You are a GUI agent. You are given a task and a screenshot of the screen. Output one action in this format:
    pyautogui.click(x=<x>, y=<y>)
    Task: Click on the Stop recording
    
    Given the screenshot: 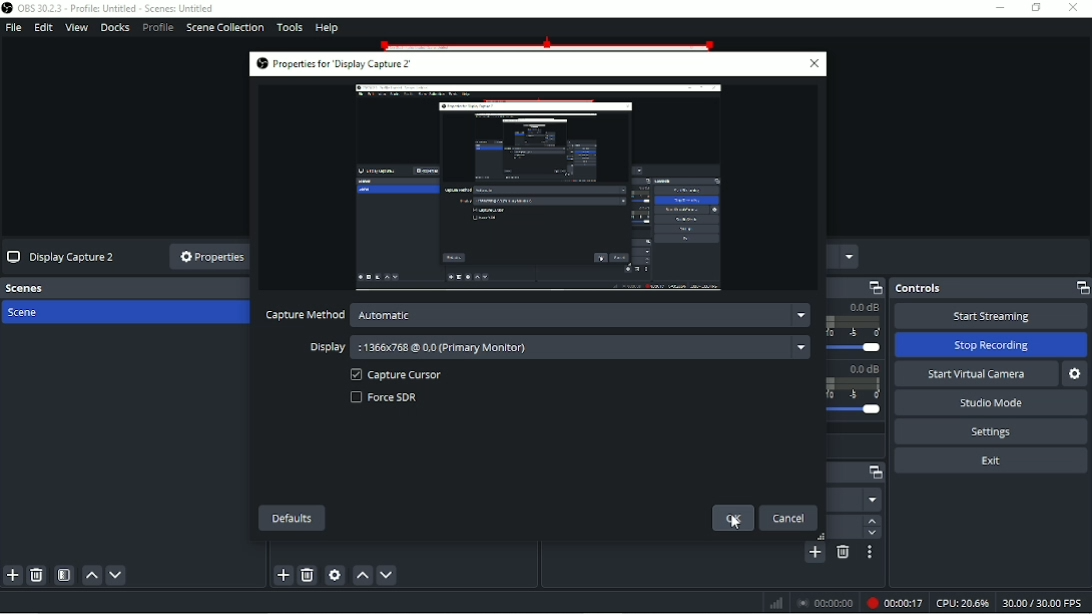 What is the action you would take?
    pyautogui.click(x=826, y=602)
    